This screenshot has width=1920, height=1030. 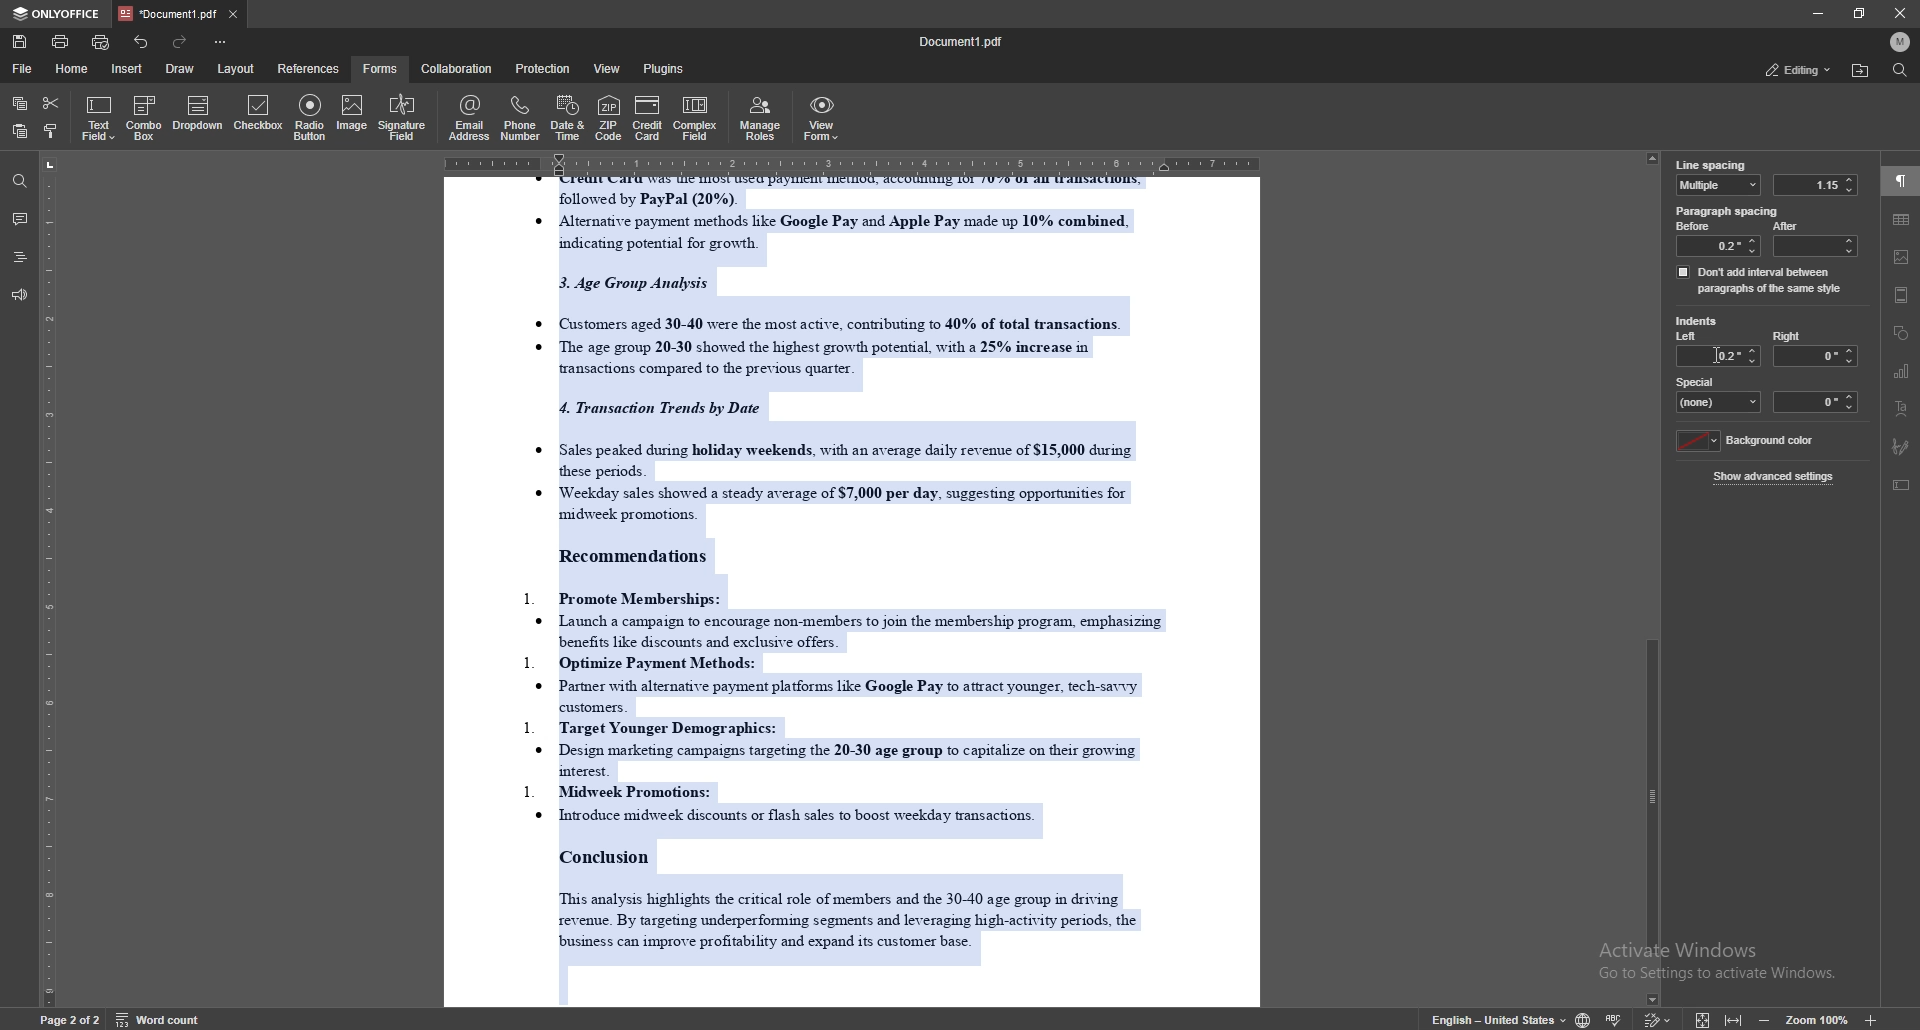 What do you see at coordinates (1734, 1015) in the screenshot?
I see `fit to width` at bounding box center [1734, 1015].